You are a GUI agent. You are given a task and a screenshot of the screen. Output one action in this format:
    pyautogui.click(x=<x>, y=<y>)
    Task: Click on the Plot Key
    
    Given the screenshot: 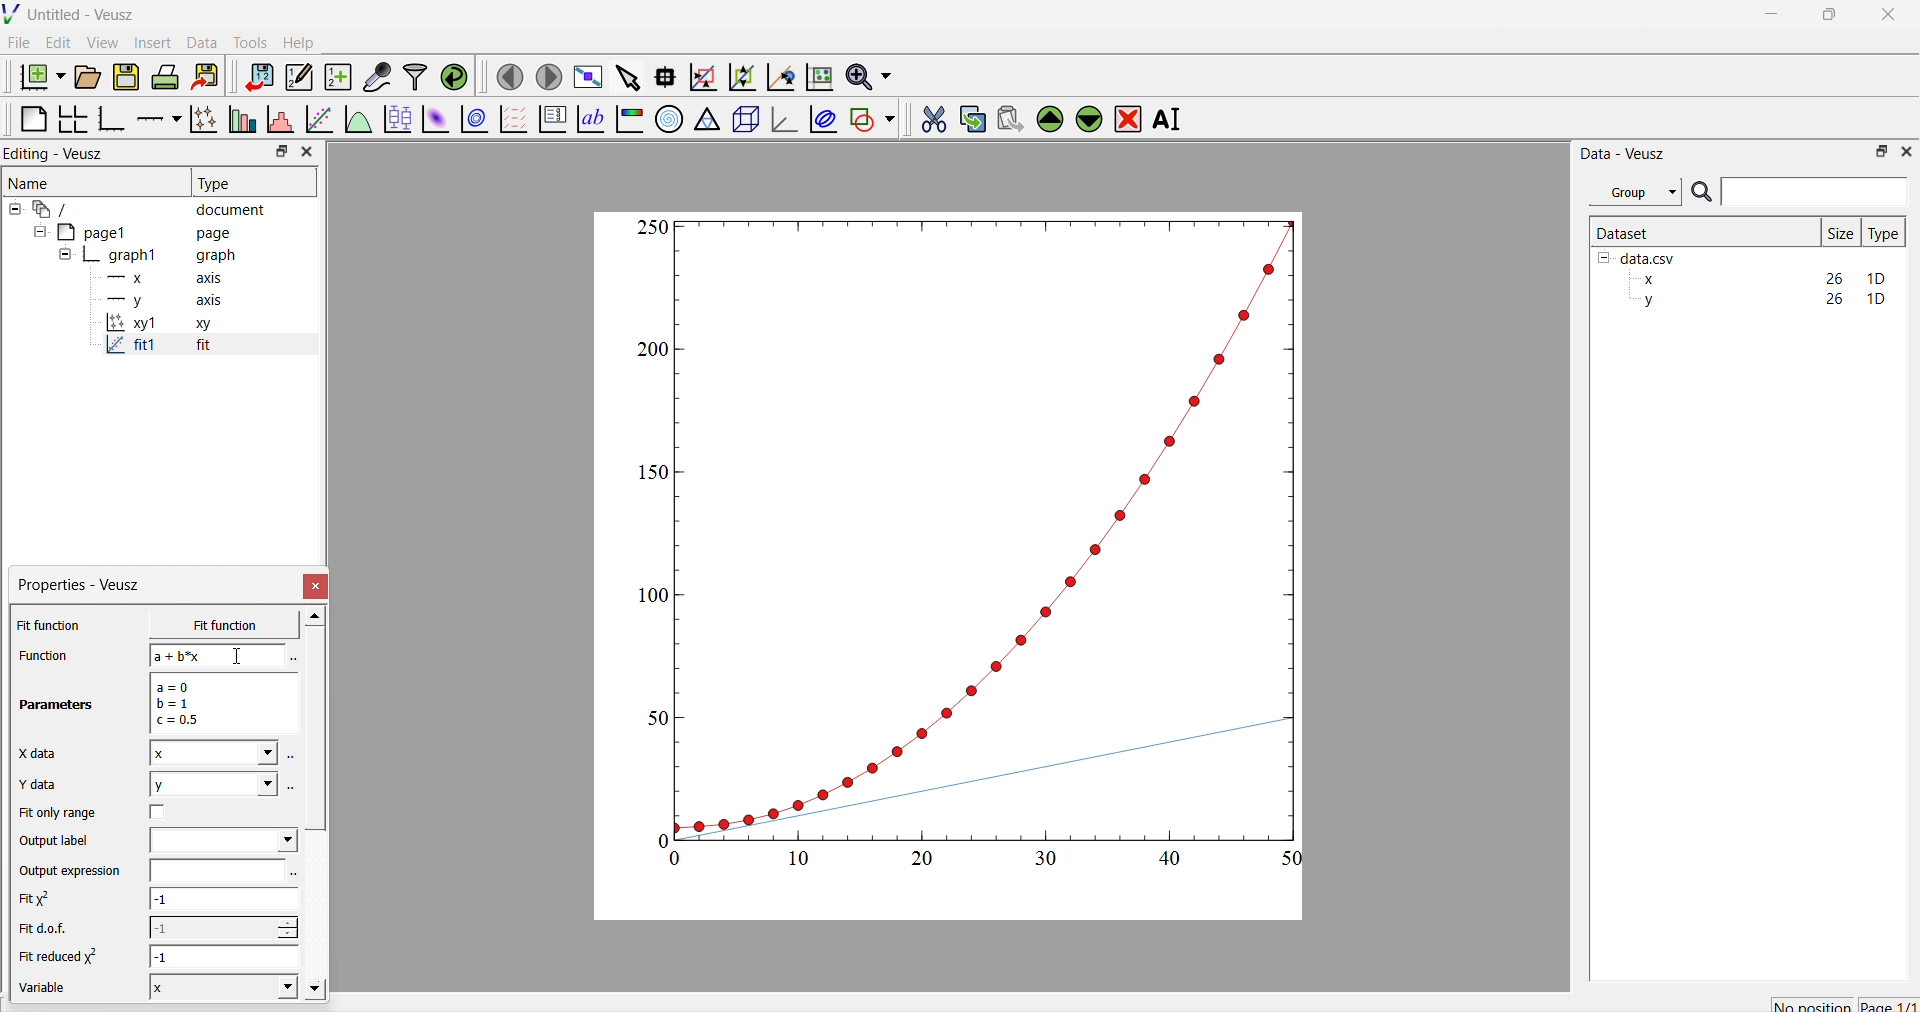 What is the action you would take?
    pyautogui.click(x=552, y=119)
    